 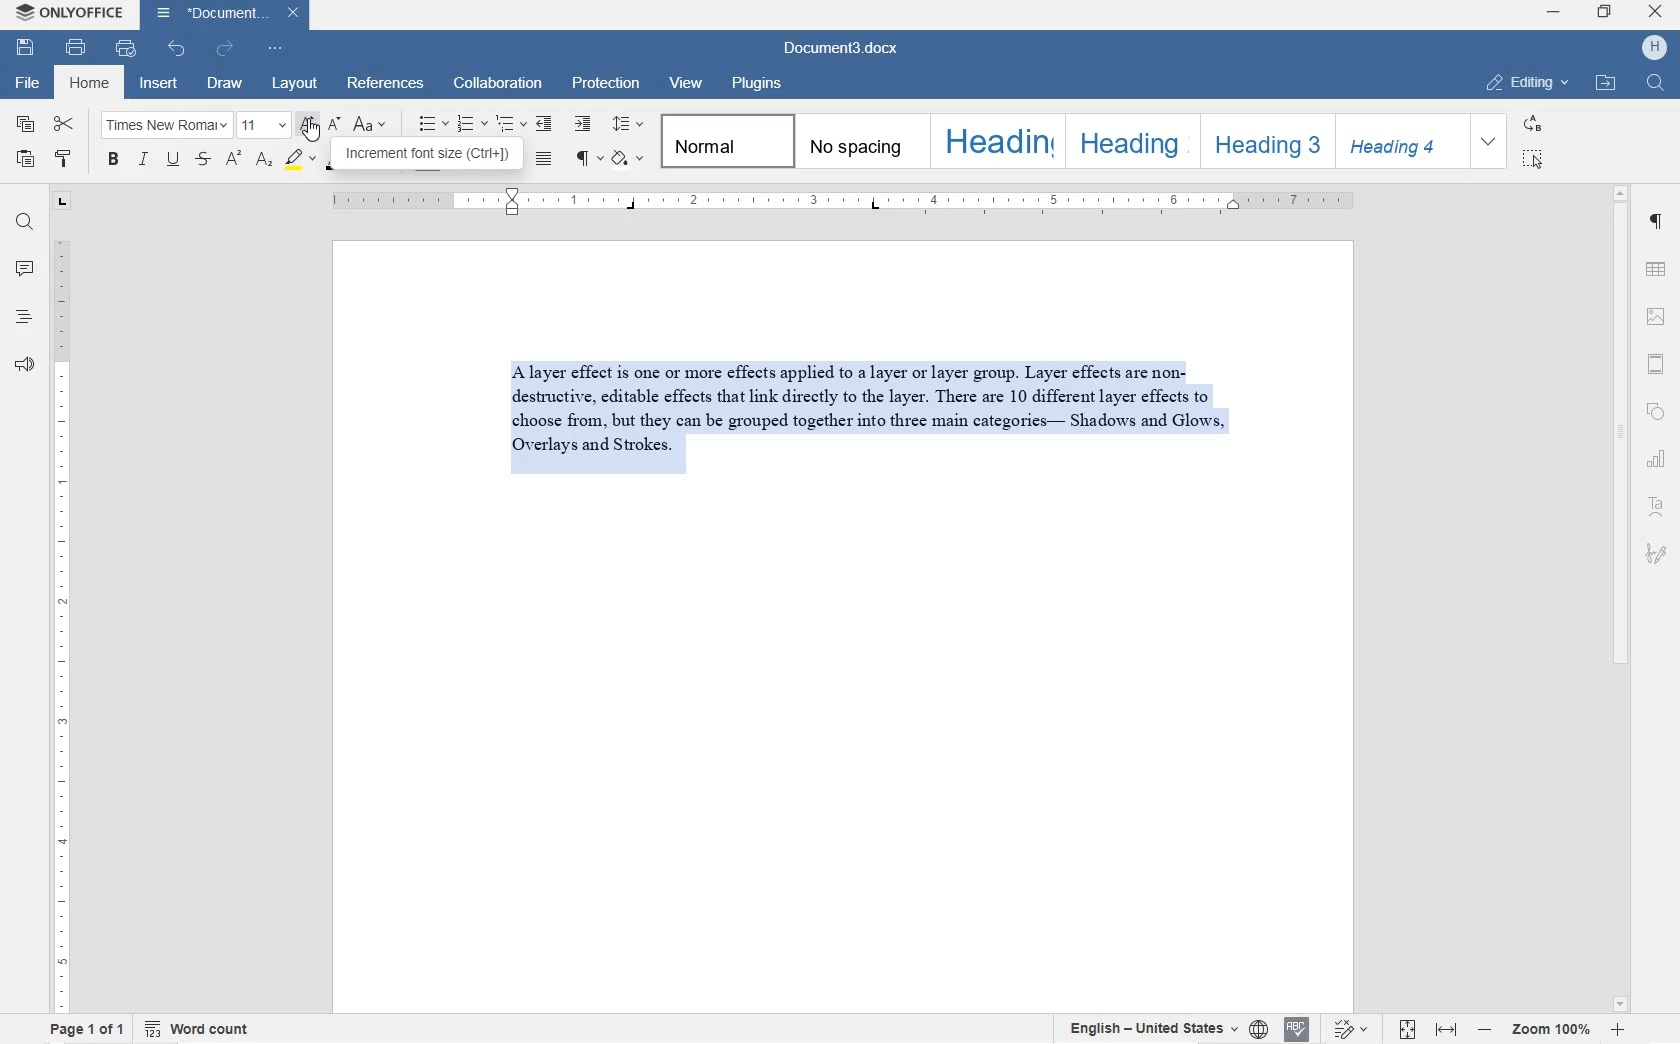 What do you see at coordinates (301, 159) in the screenshot?
I see `HIGHLIGHT COLOR` at bounding box center [301, 159].